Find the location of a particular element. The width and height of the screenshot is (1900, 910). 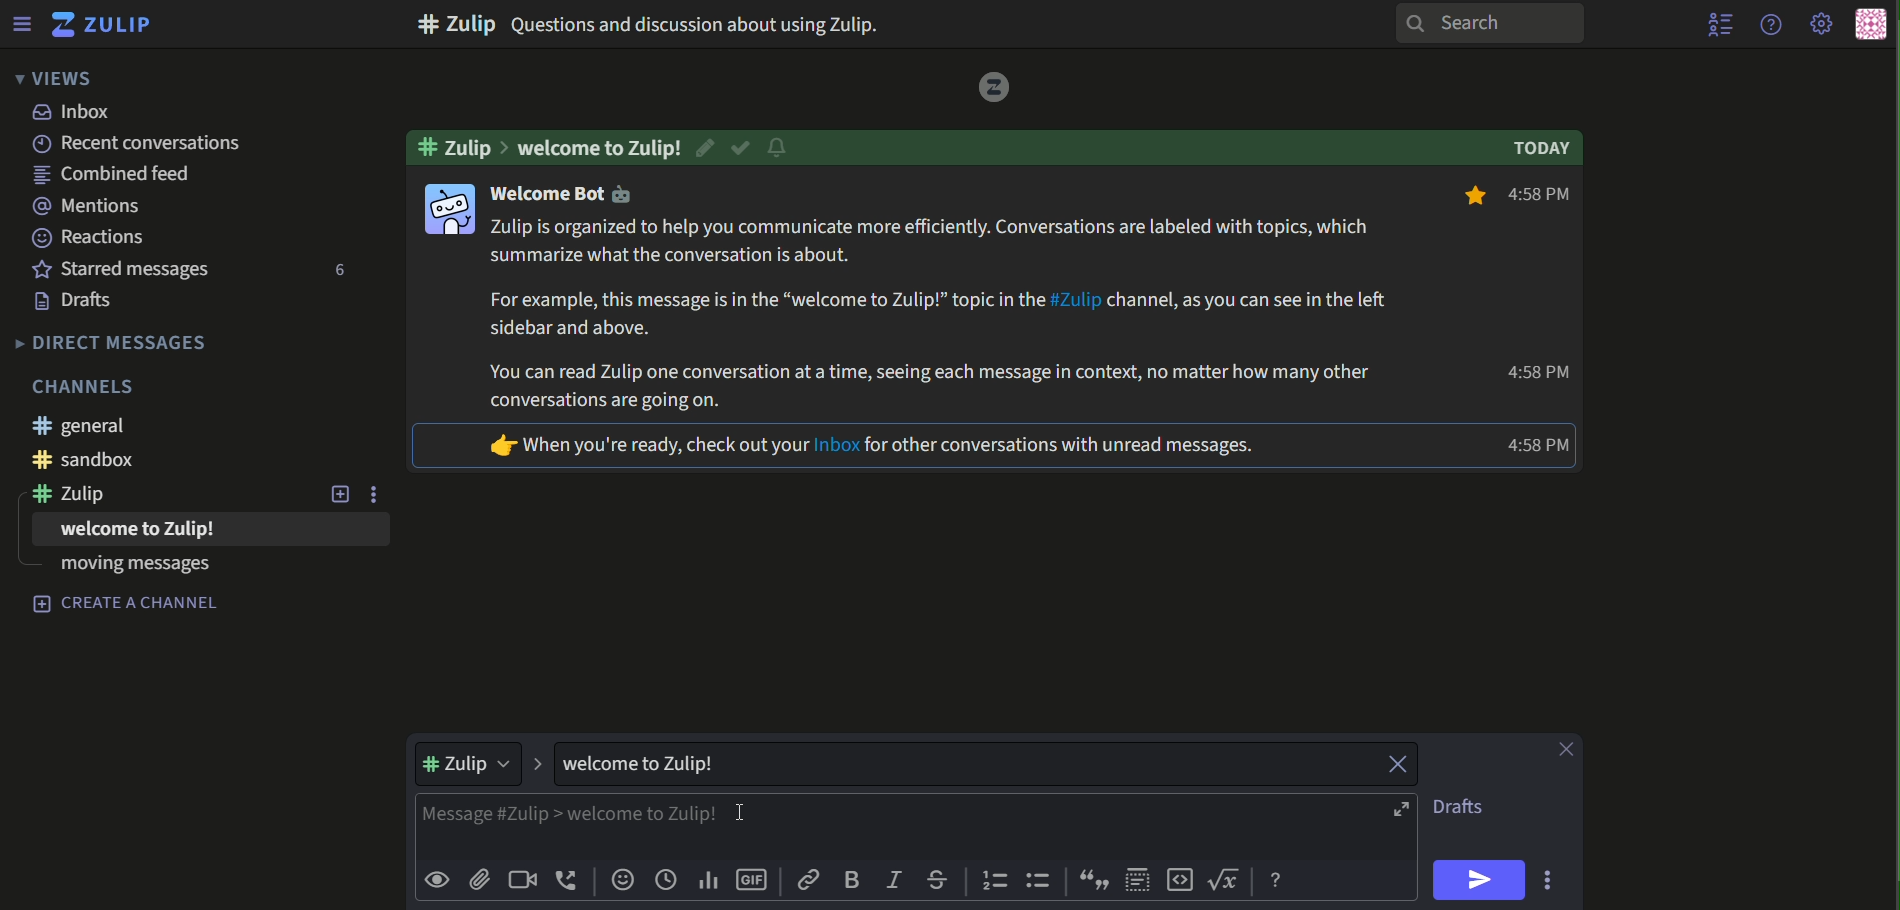

add global time is located at coordinates (666, 881).